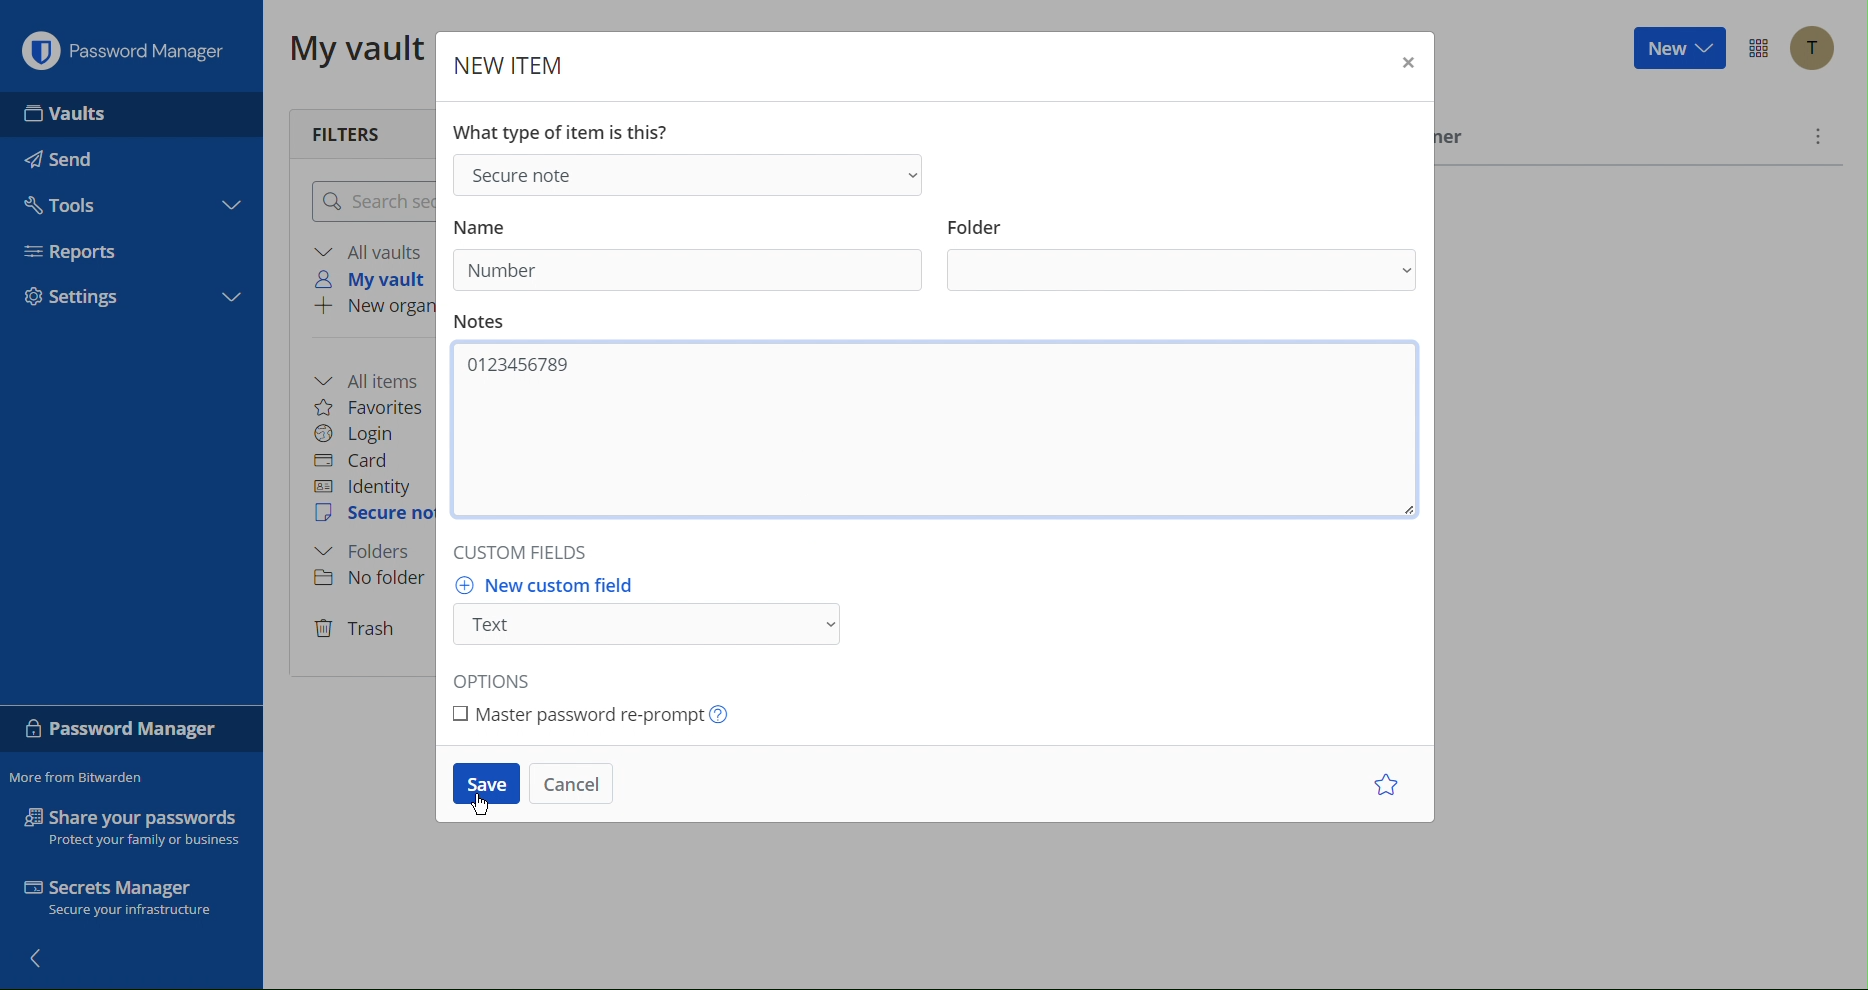 This screenshot has width=1868, height=990. I want to click on Custom Fields, so click(539, 556).